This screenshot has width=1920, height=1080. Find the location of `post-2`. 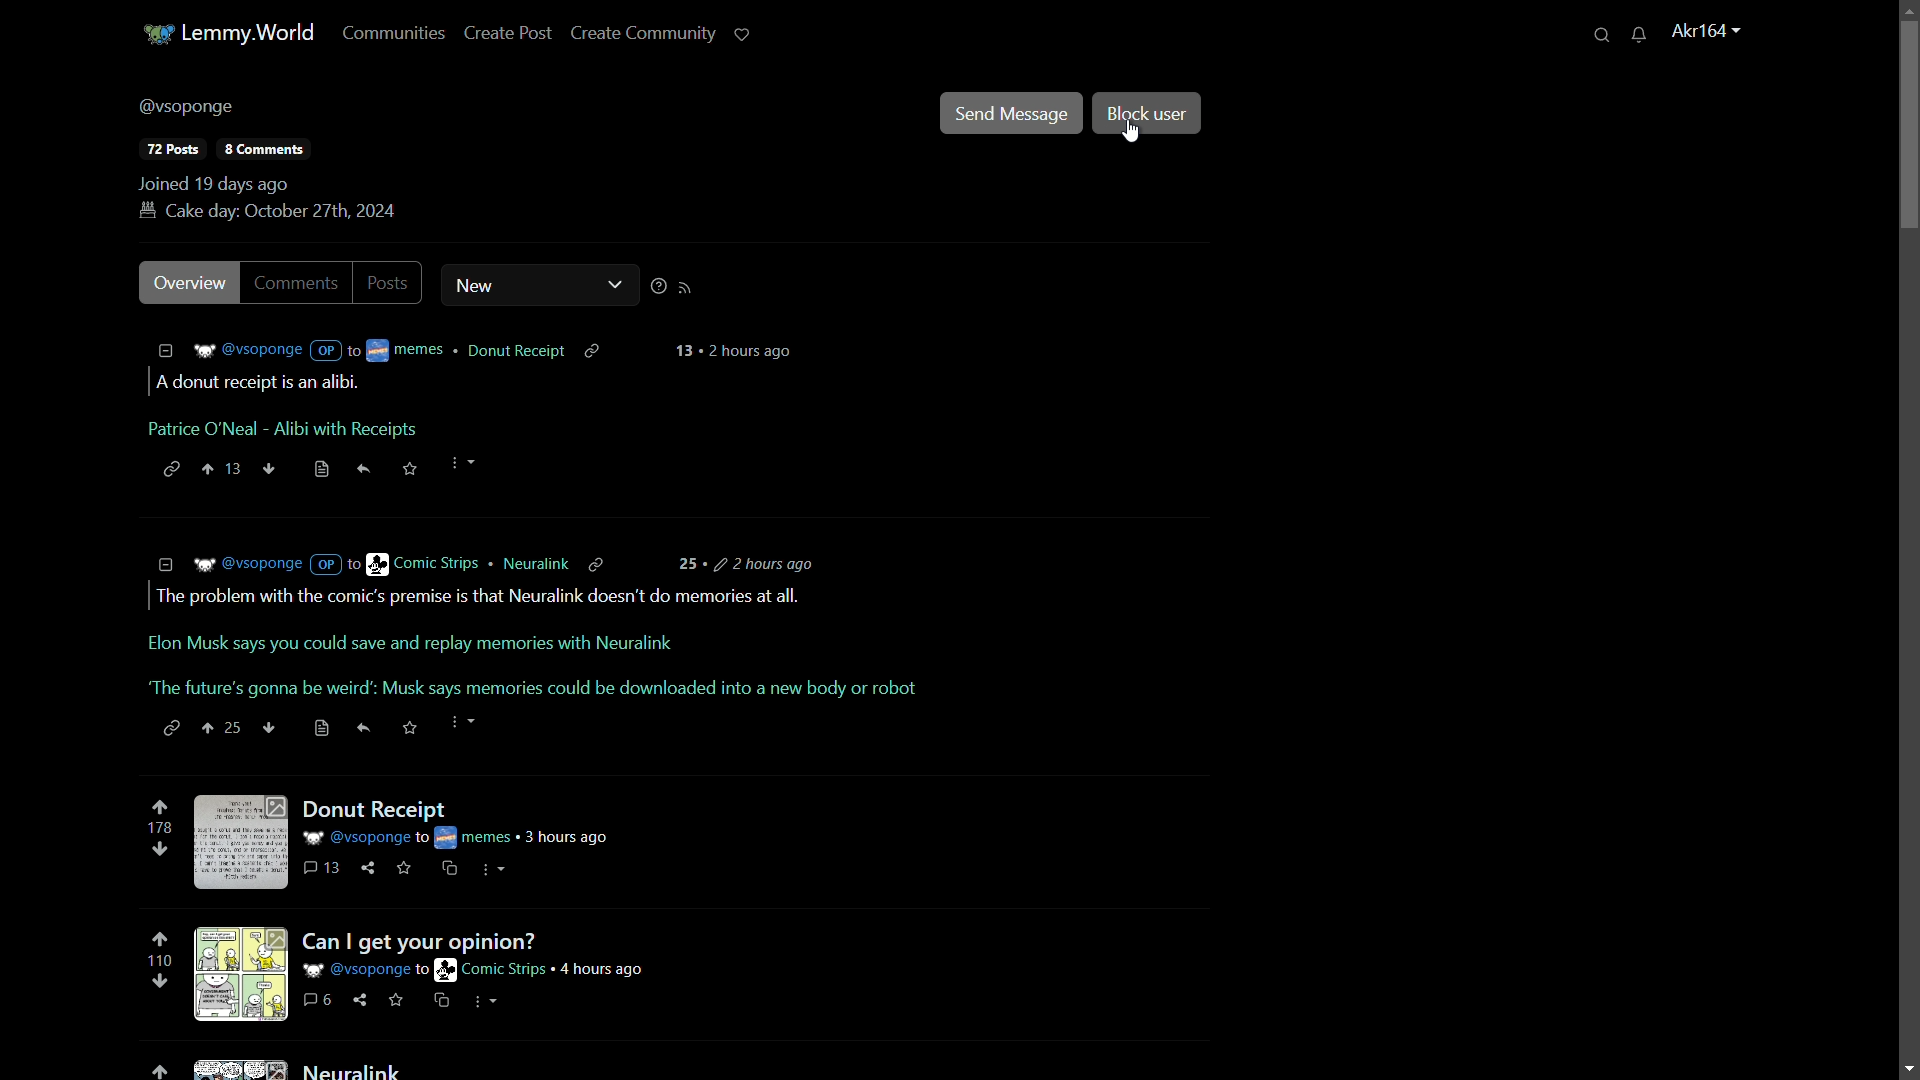

post-2 is located at coordinates (479, 956).